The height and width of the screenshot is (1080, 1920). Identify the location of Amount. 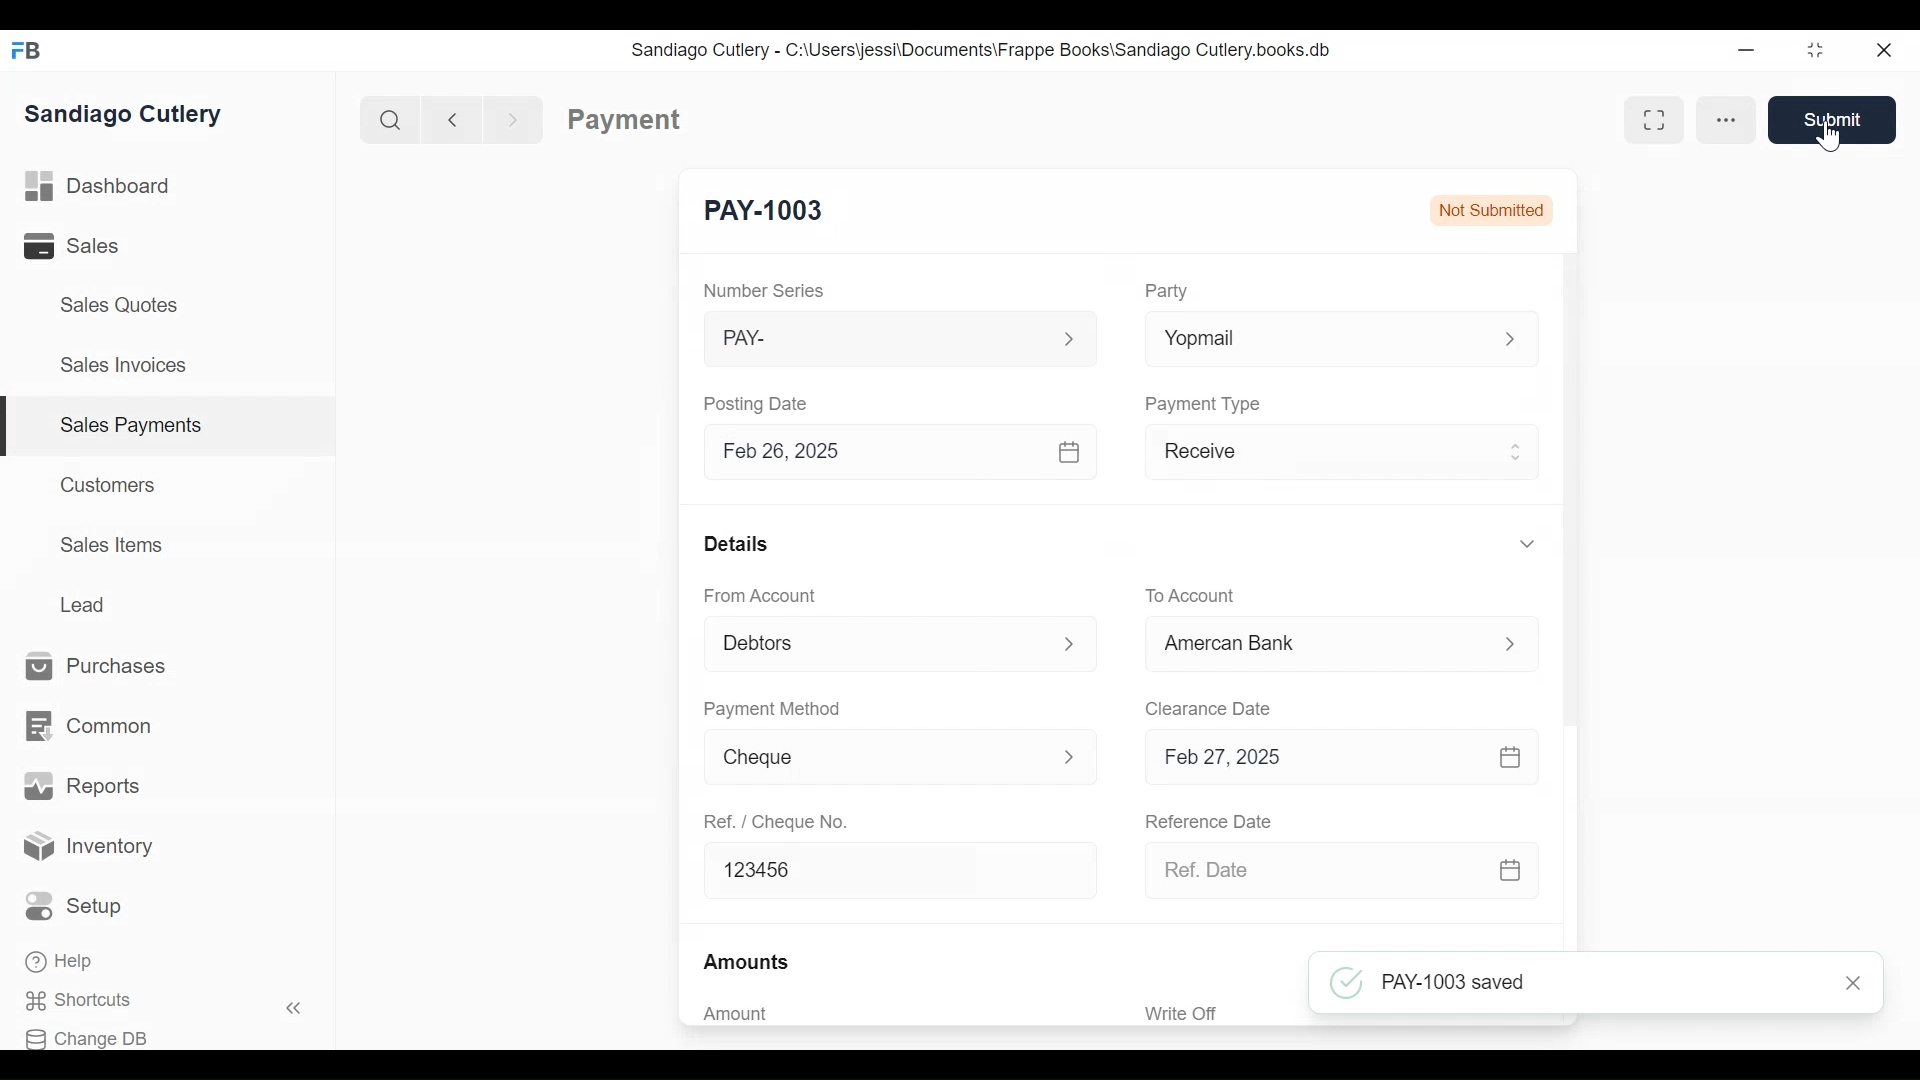
(737, 1015).